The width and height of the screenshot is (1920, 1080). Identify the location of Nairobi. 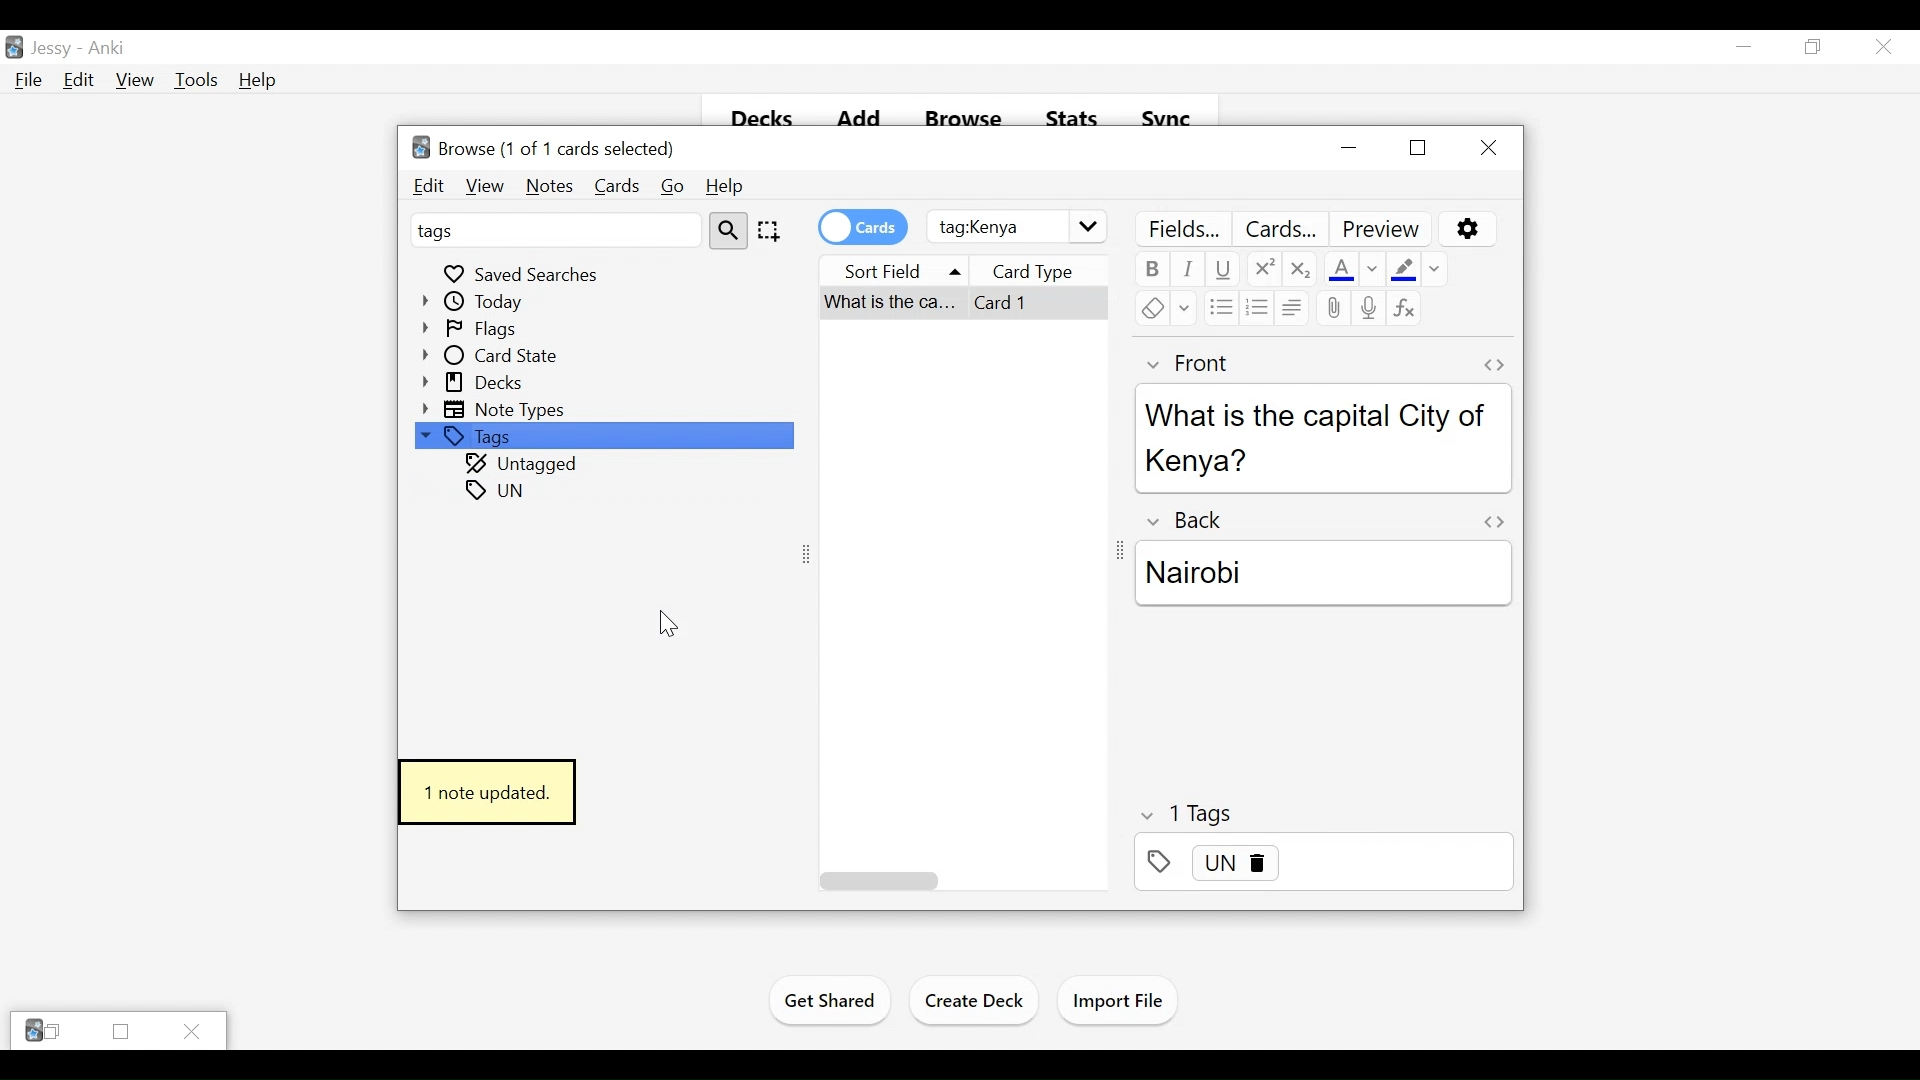
(1322, 572).